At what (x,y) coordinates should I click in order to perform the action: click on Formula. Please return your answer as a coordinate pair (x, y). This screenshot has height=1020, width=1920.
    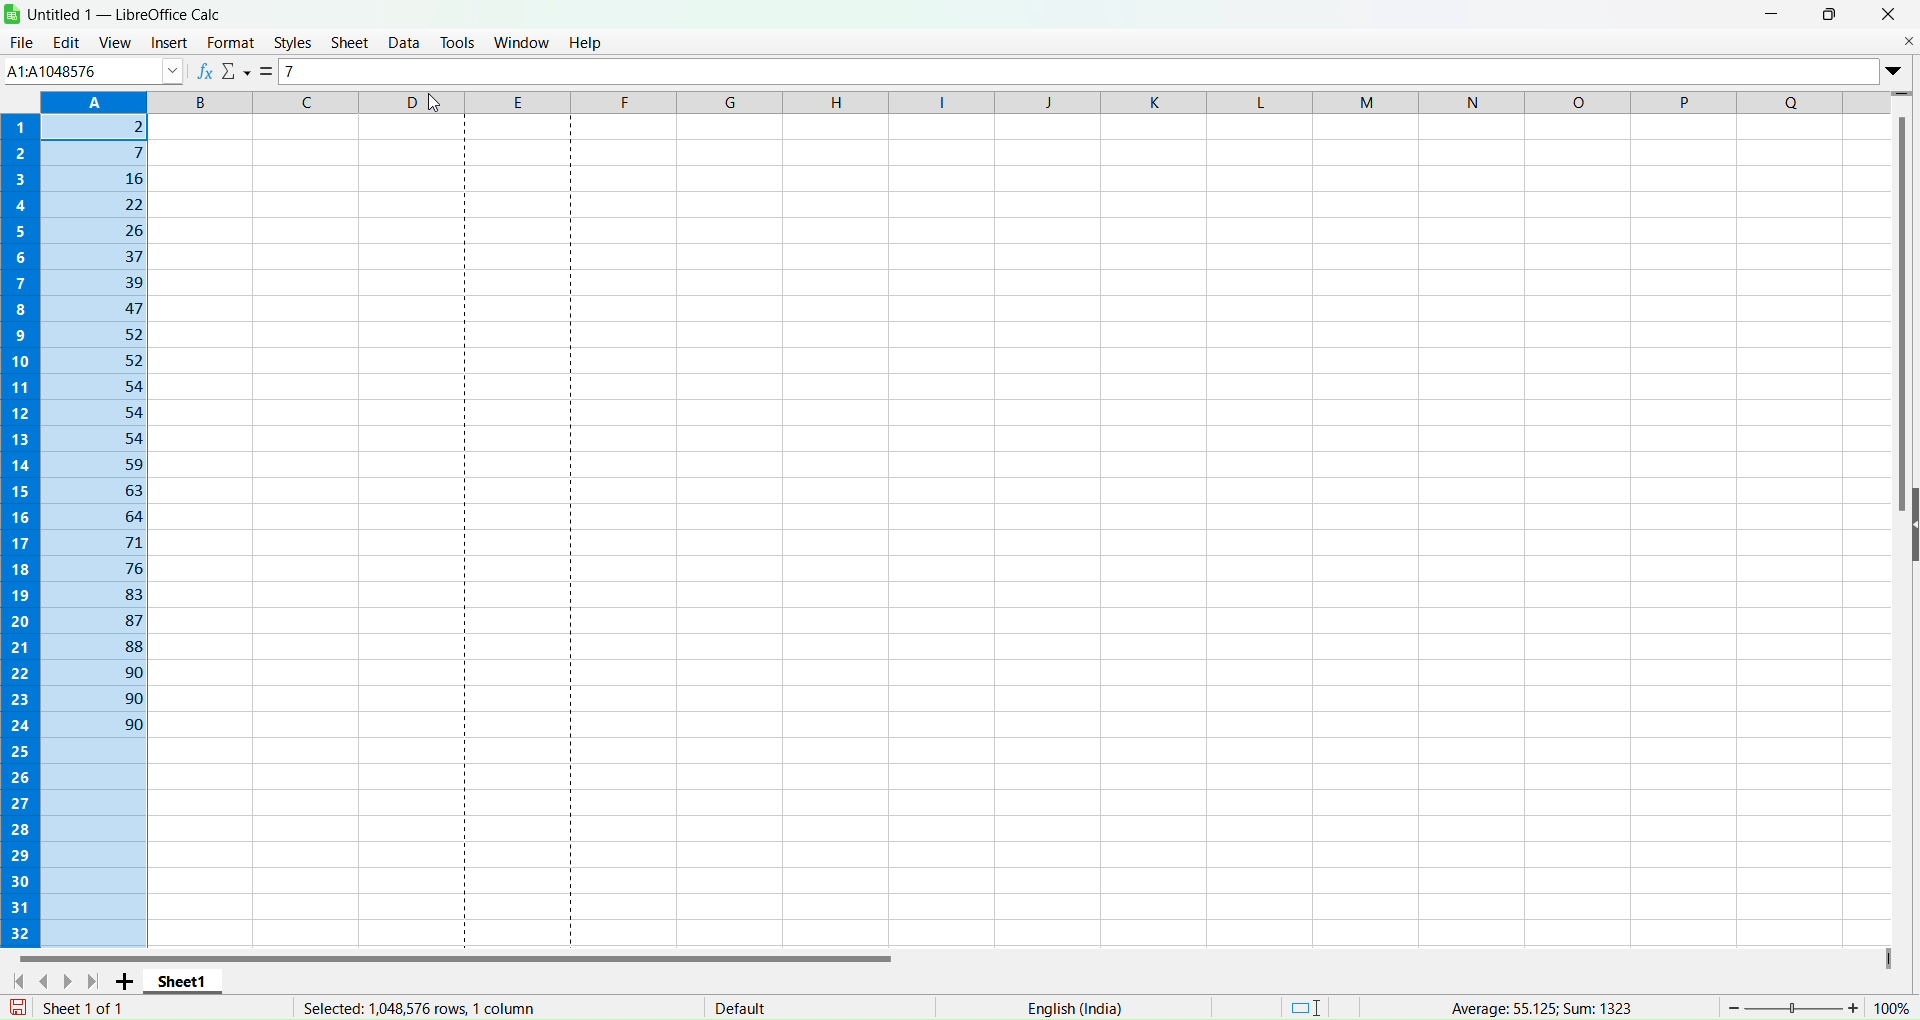
    Looking at the image, I should click on (269, 72).